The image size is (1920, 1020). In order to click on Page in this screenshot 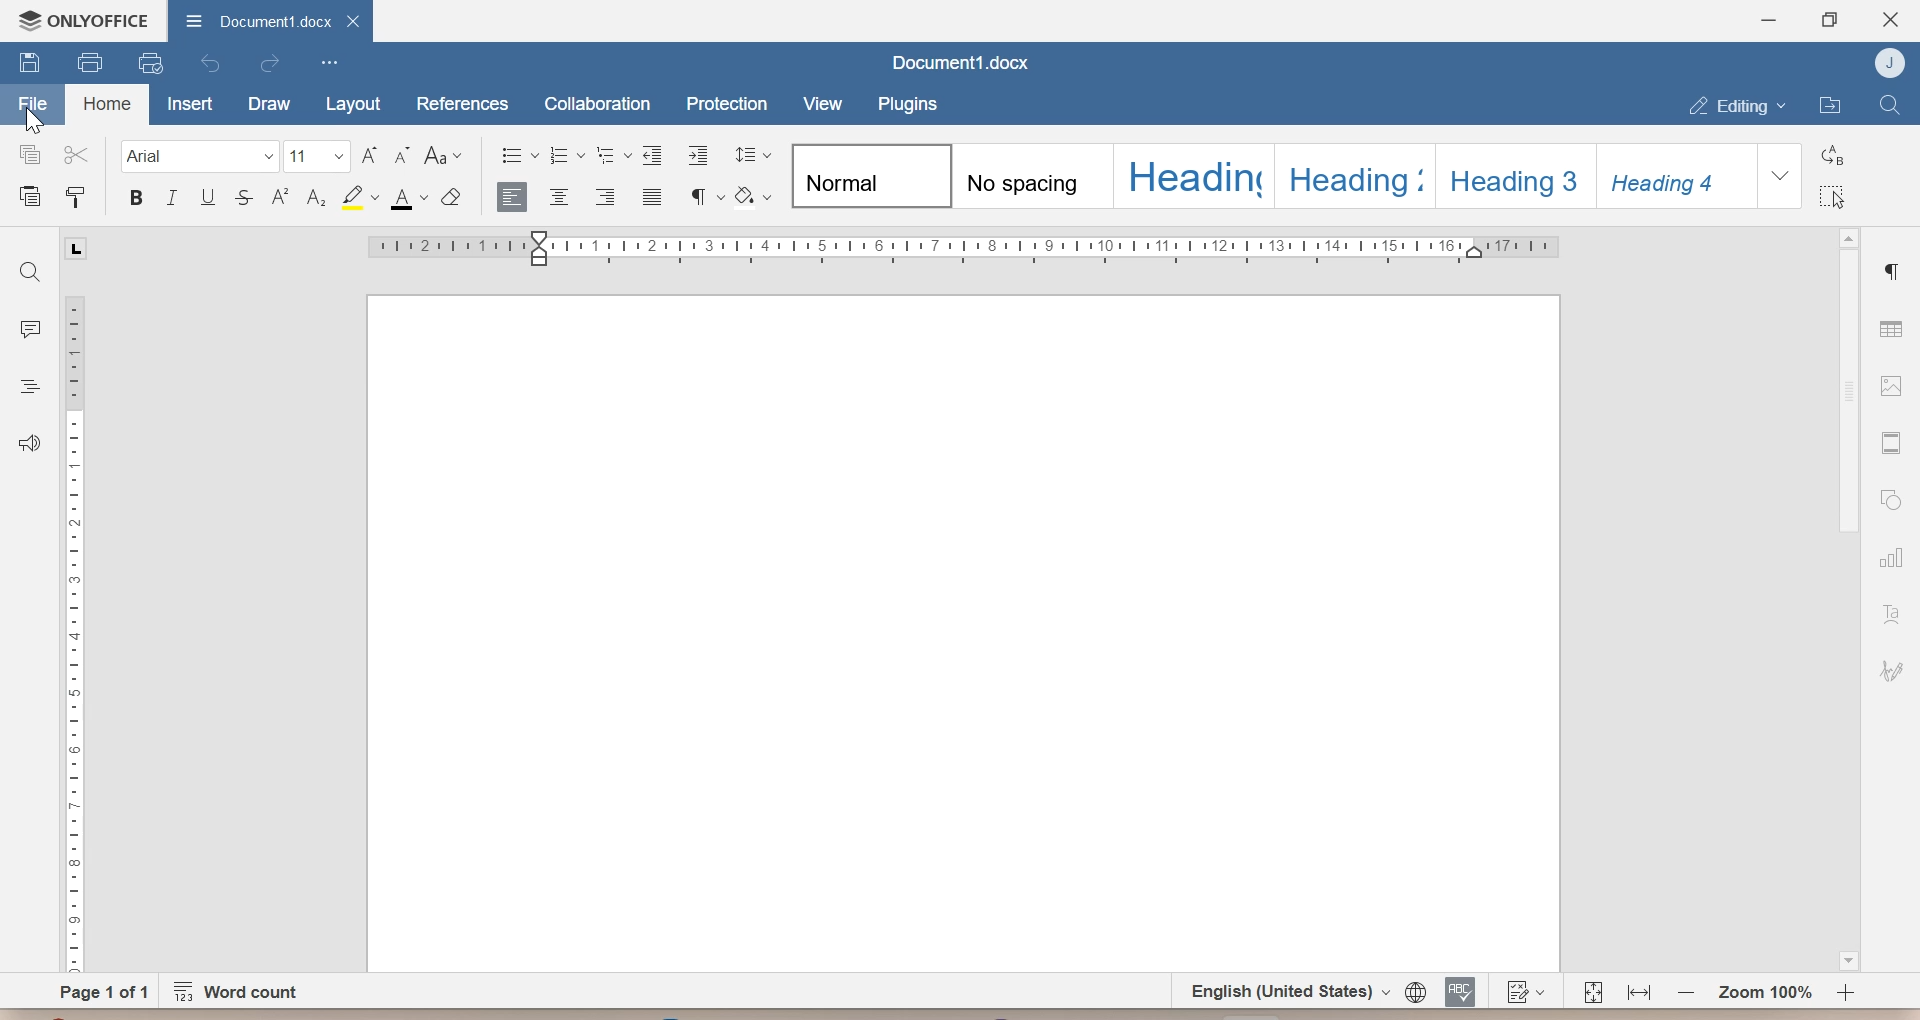, I will do `click(958, 634)`.